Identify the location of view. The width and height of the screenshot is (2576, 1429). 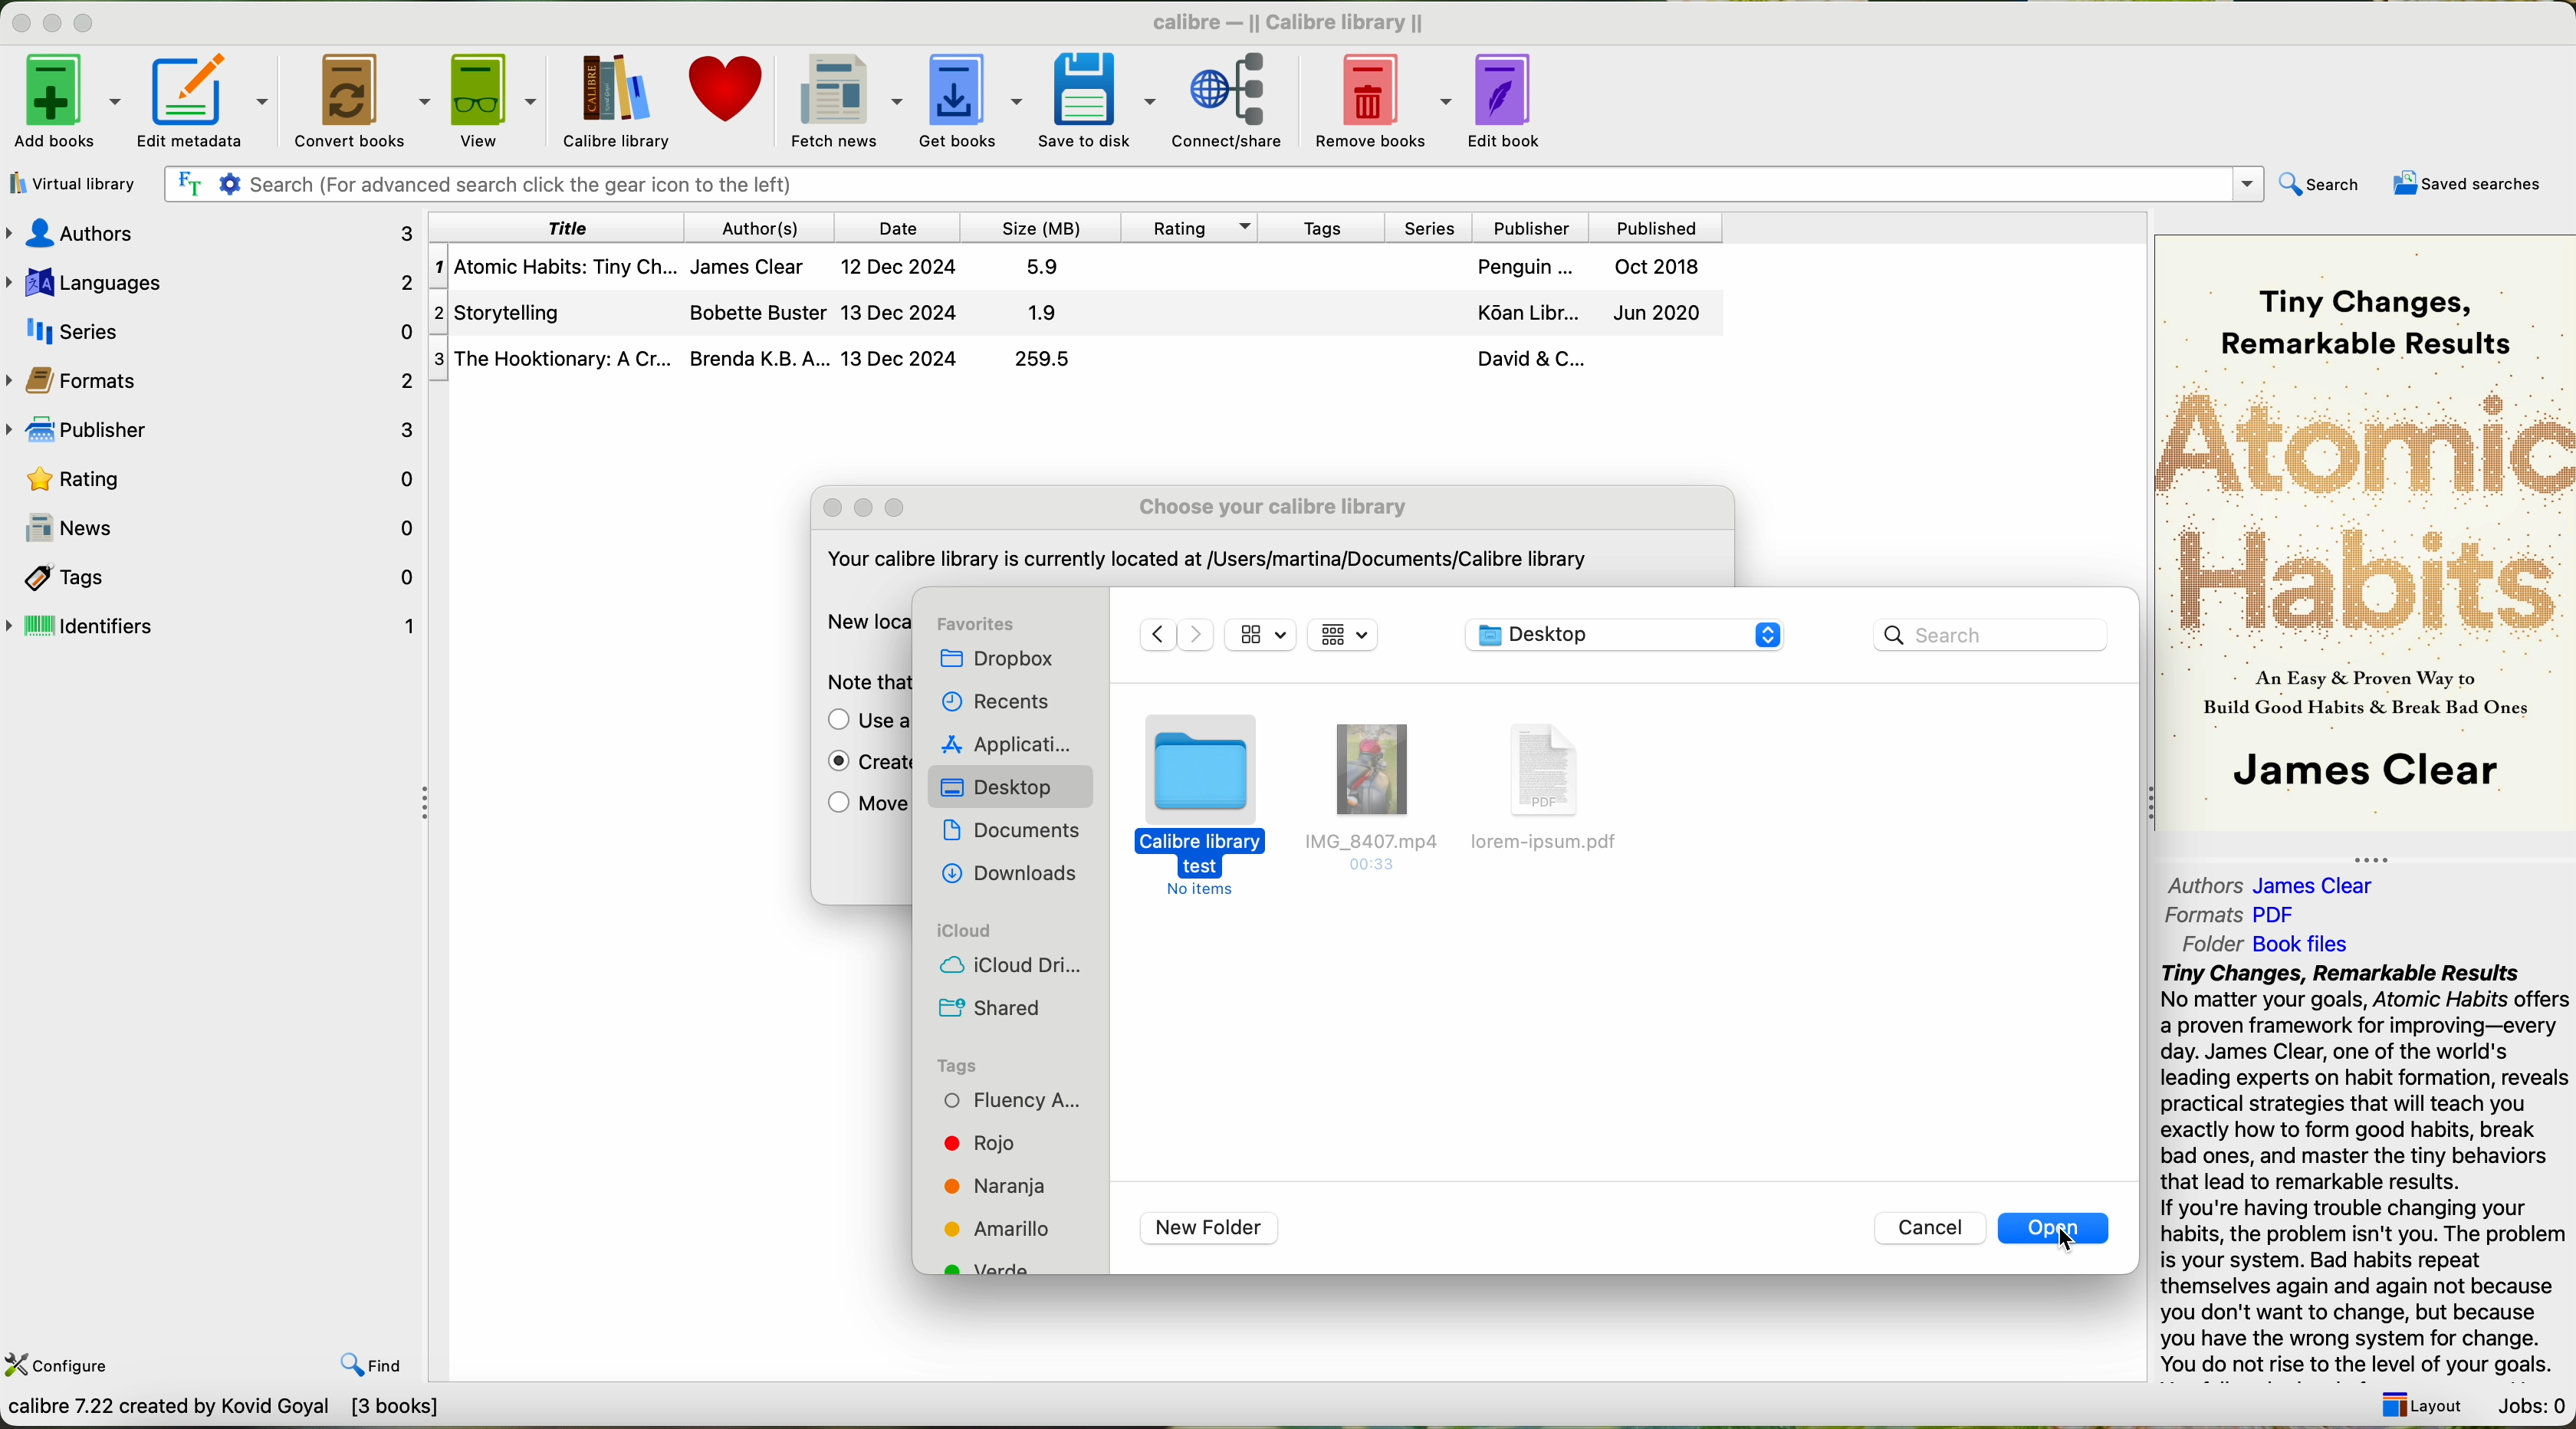
(494, 101).